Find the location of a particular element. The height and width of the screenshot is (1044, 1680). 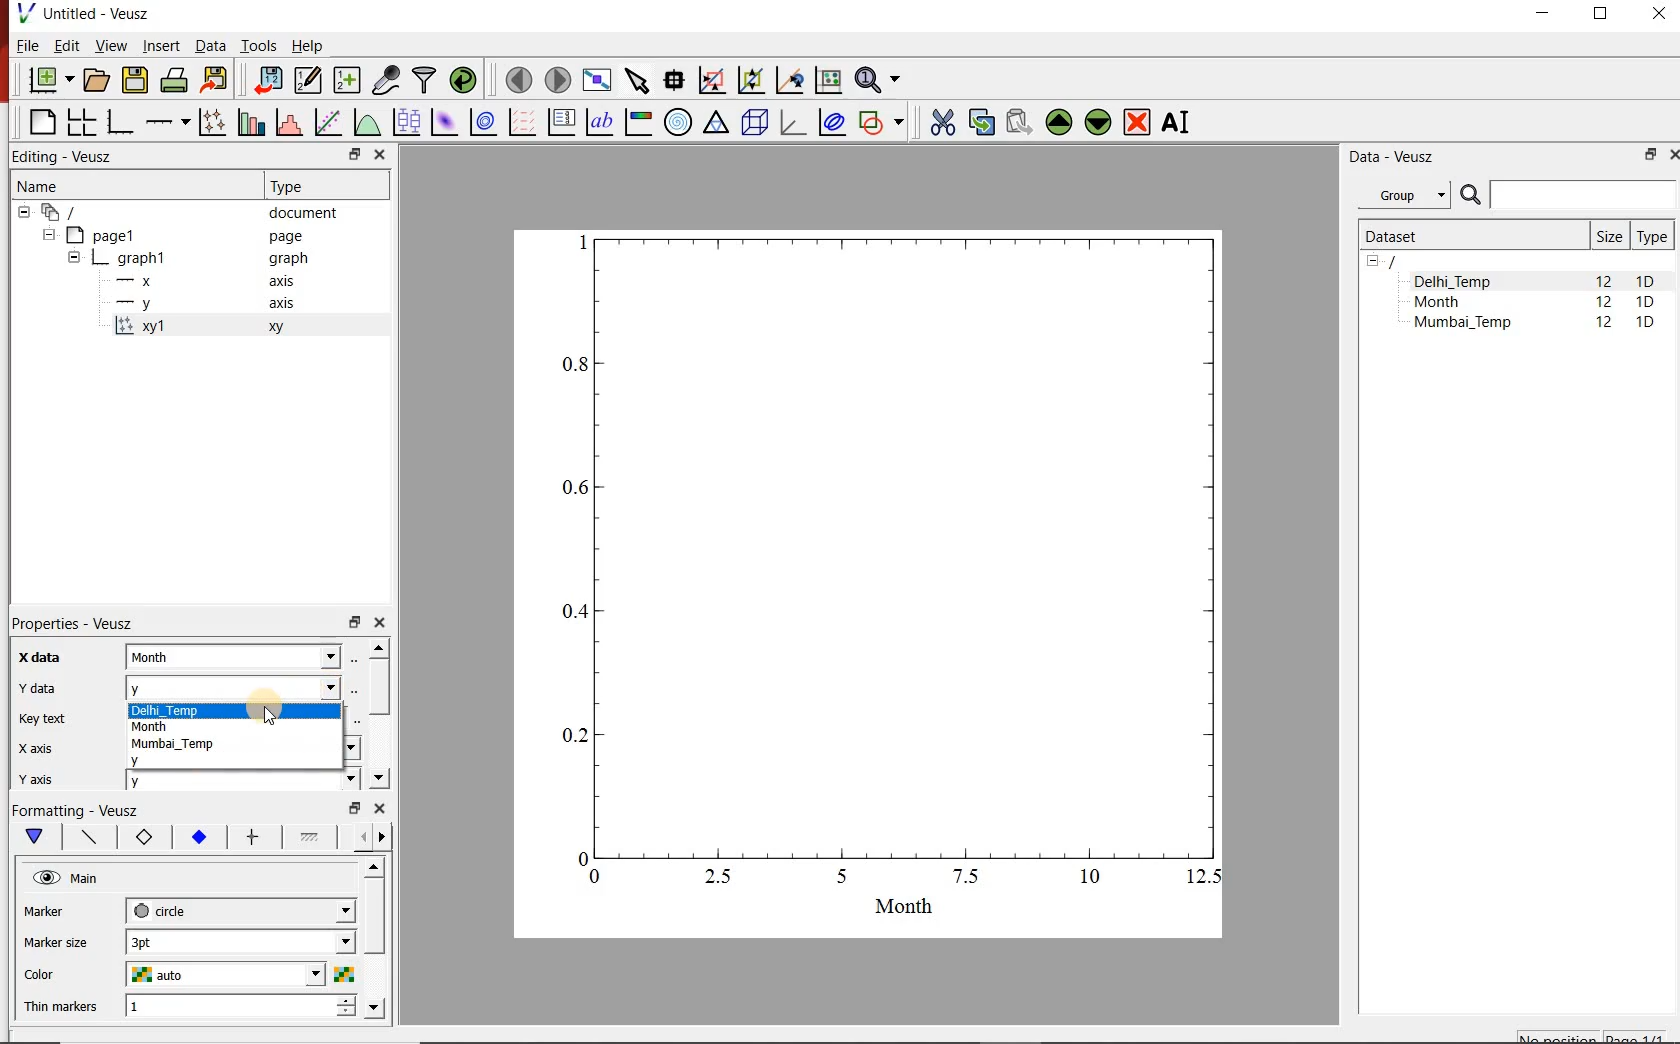

Delhi_Temp is located at coordinates (221, 711).